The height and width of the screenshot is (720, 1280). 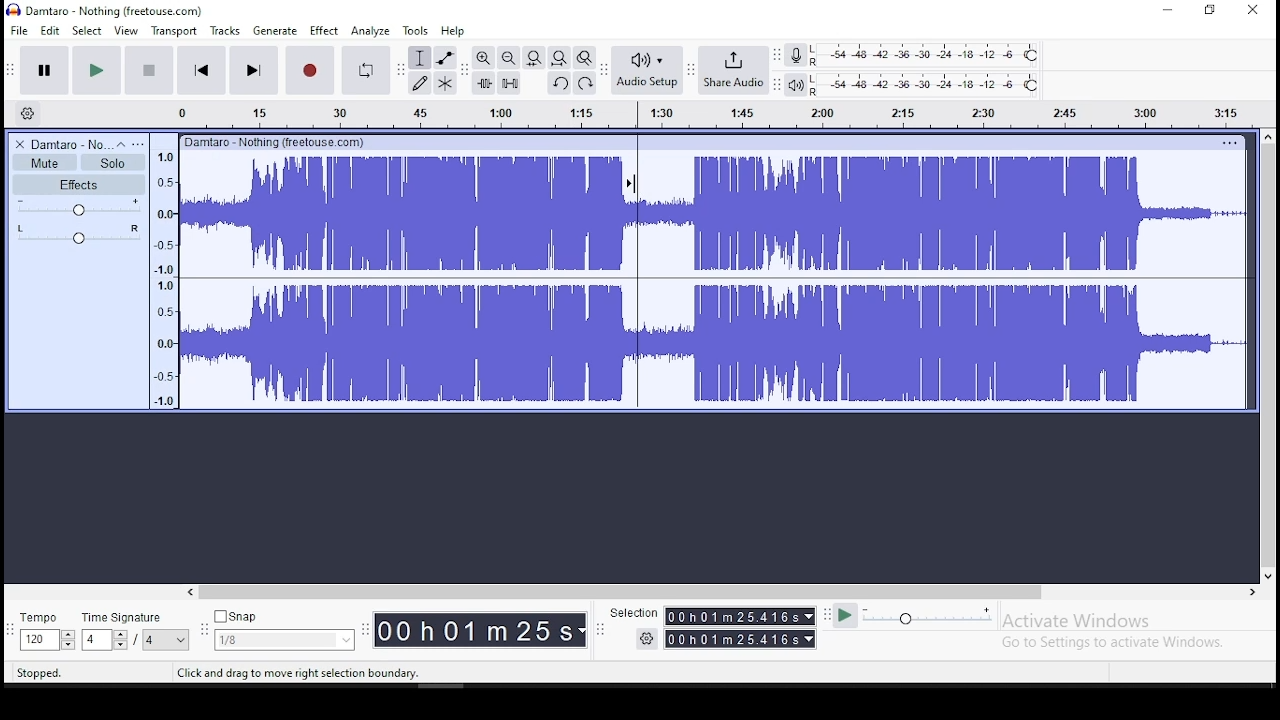 What do you see at coordinates (165, 280) in the screenshot?
I see `meter` at bounding box center [165, 280].